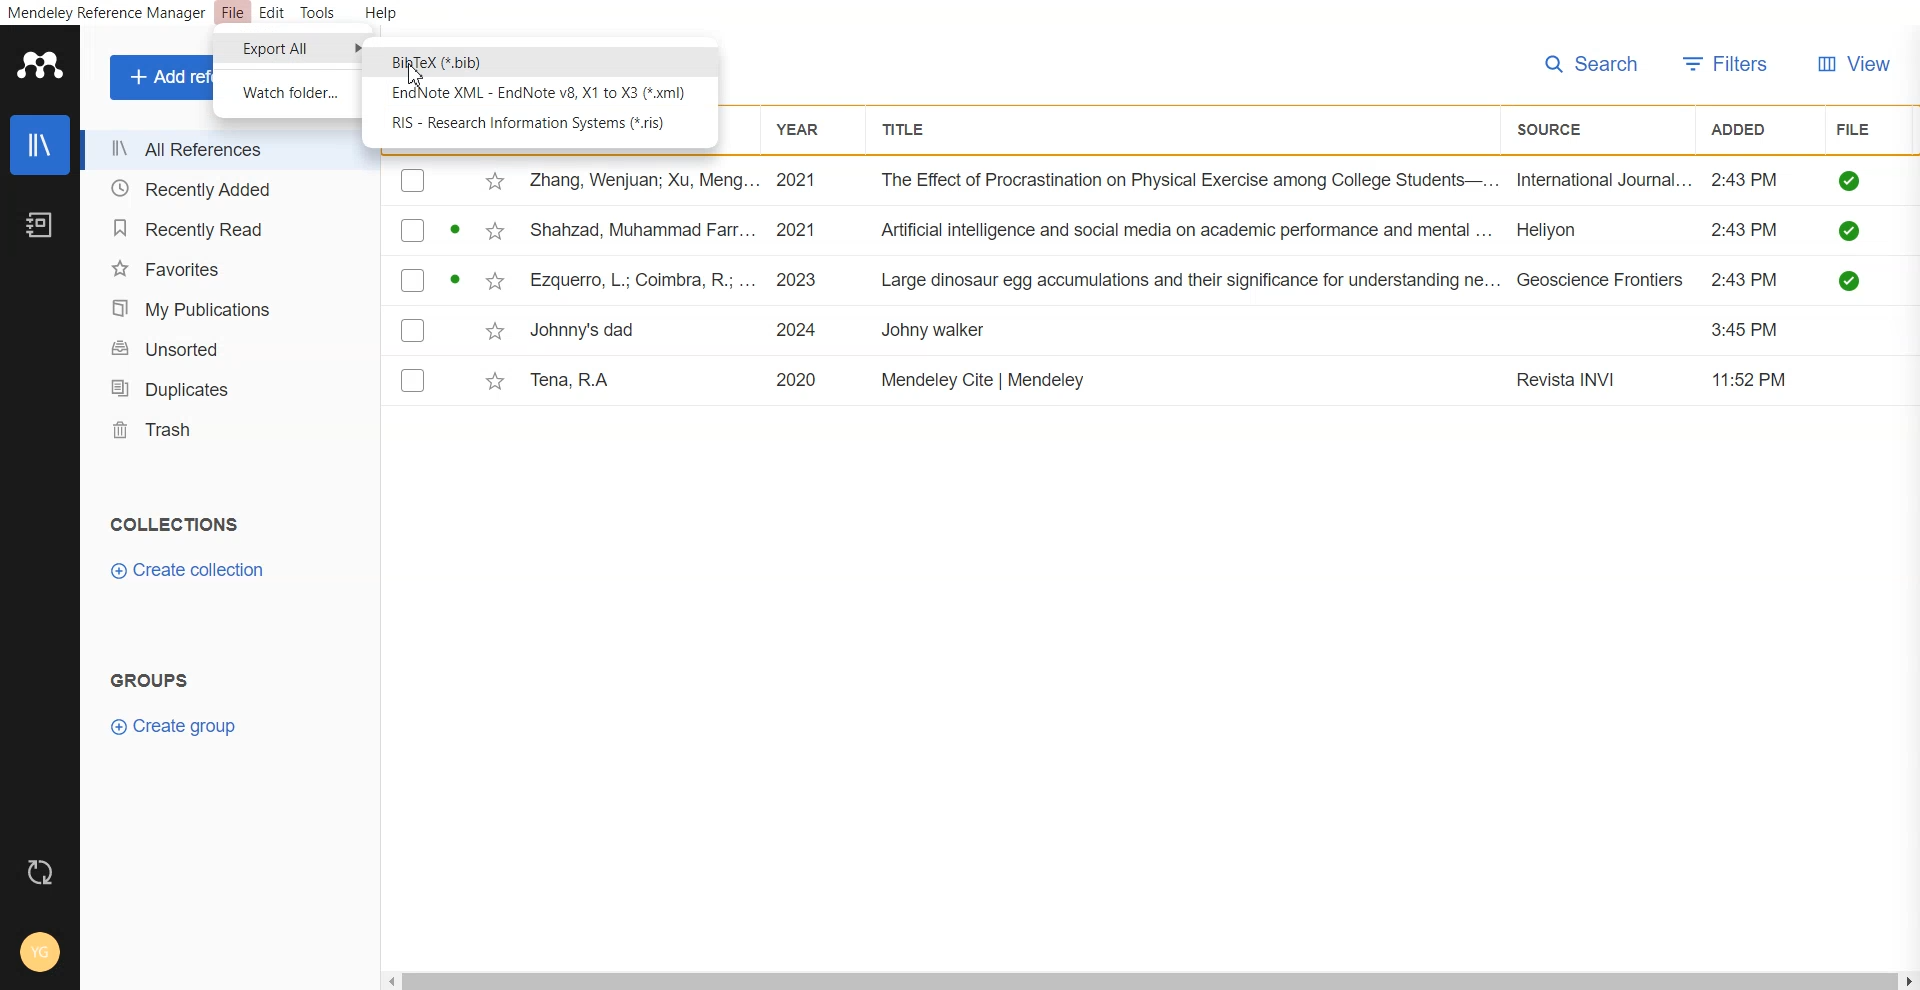  What do you see at coordinates (986, 379) in the screenshot?
I see `Mendeley Cite | Mendeley` at bounding box center [986, 379].